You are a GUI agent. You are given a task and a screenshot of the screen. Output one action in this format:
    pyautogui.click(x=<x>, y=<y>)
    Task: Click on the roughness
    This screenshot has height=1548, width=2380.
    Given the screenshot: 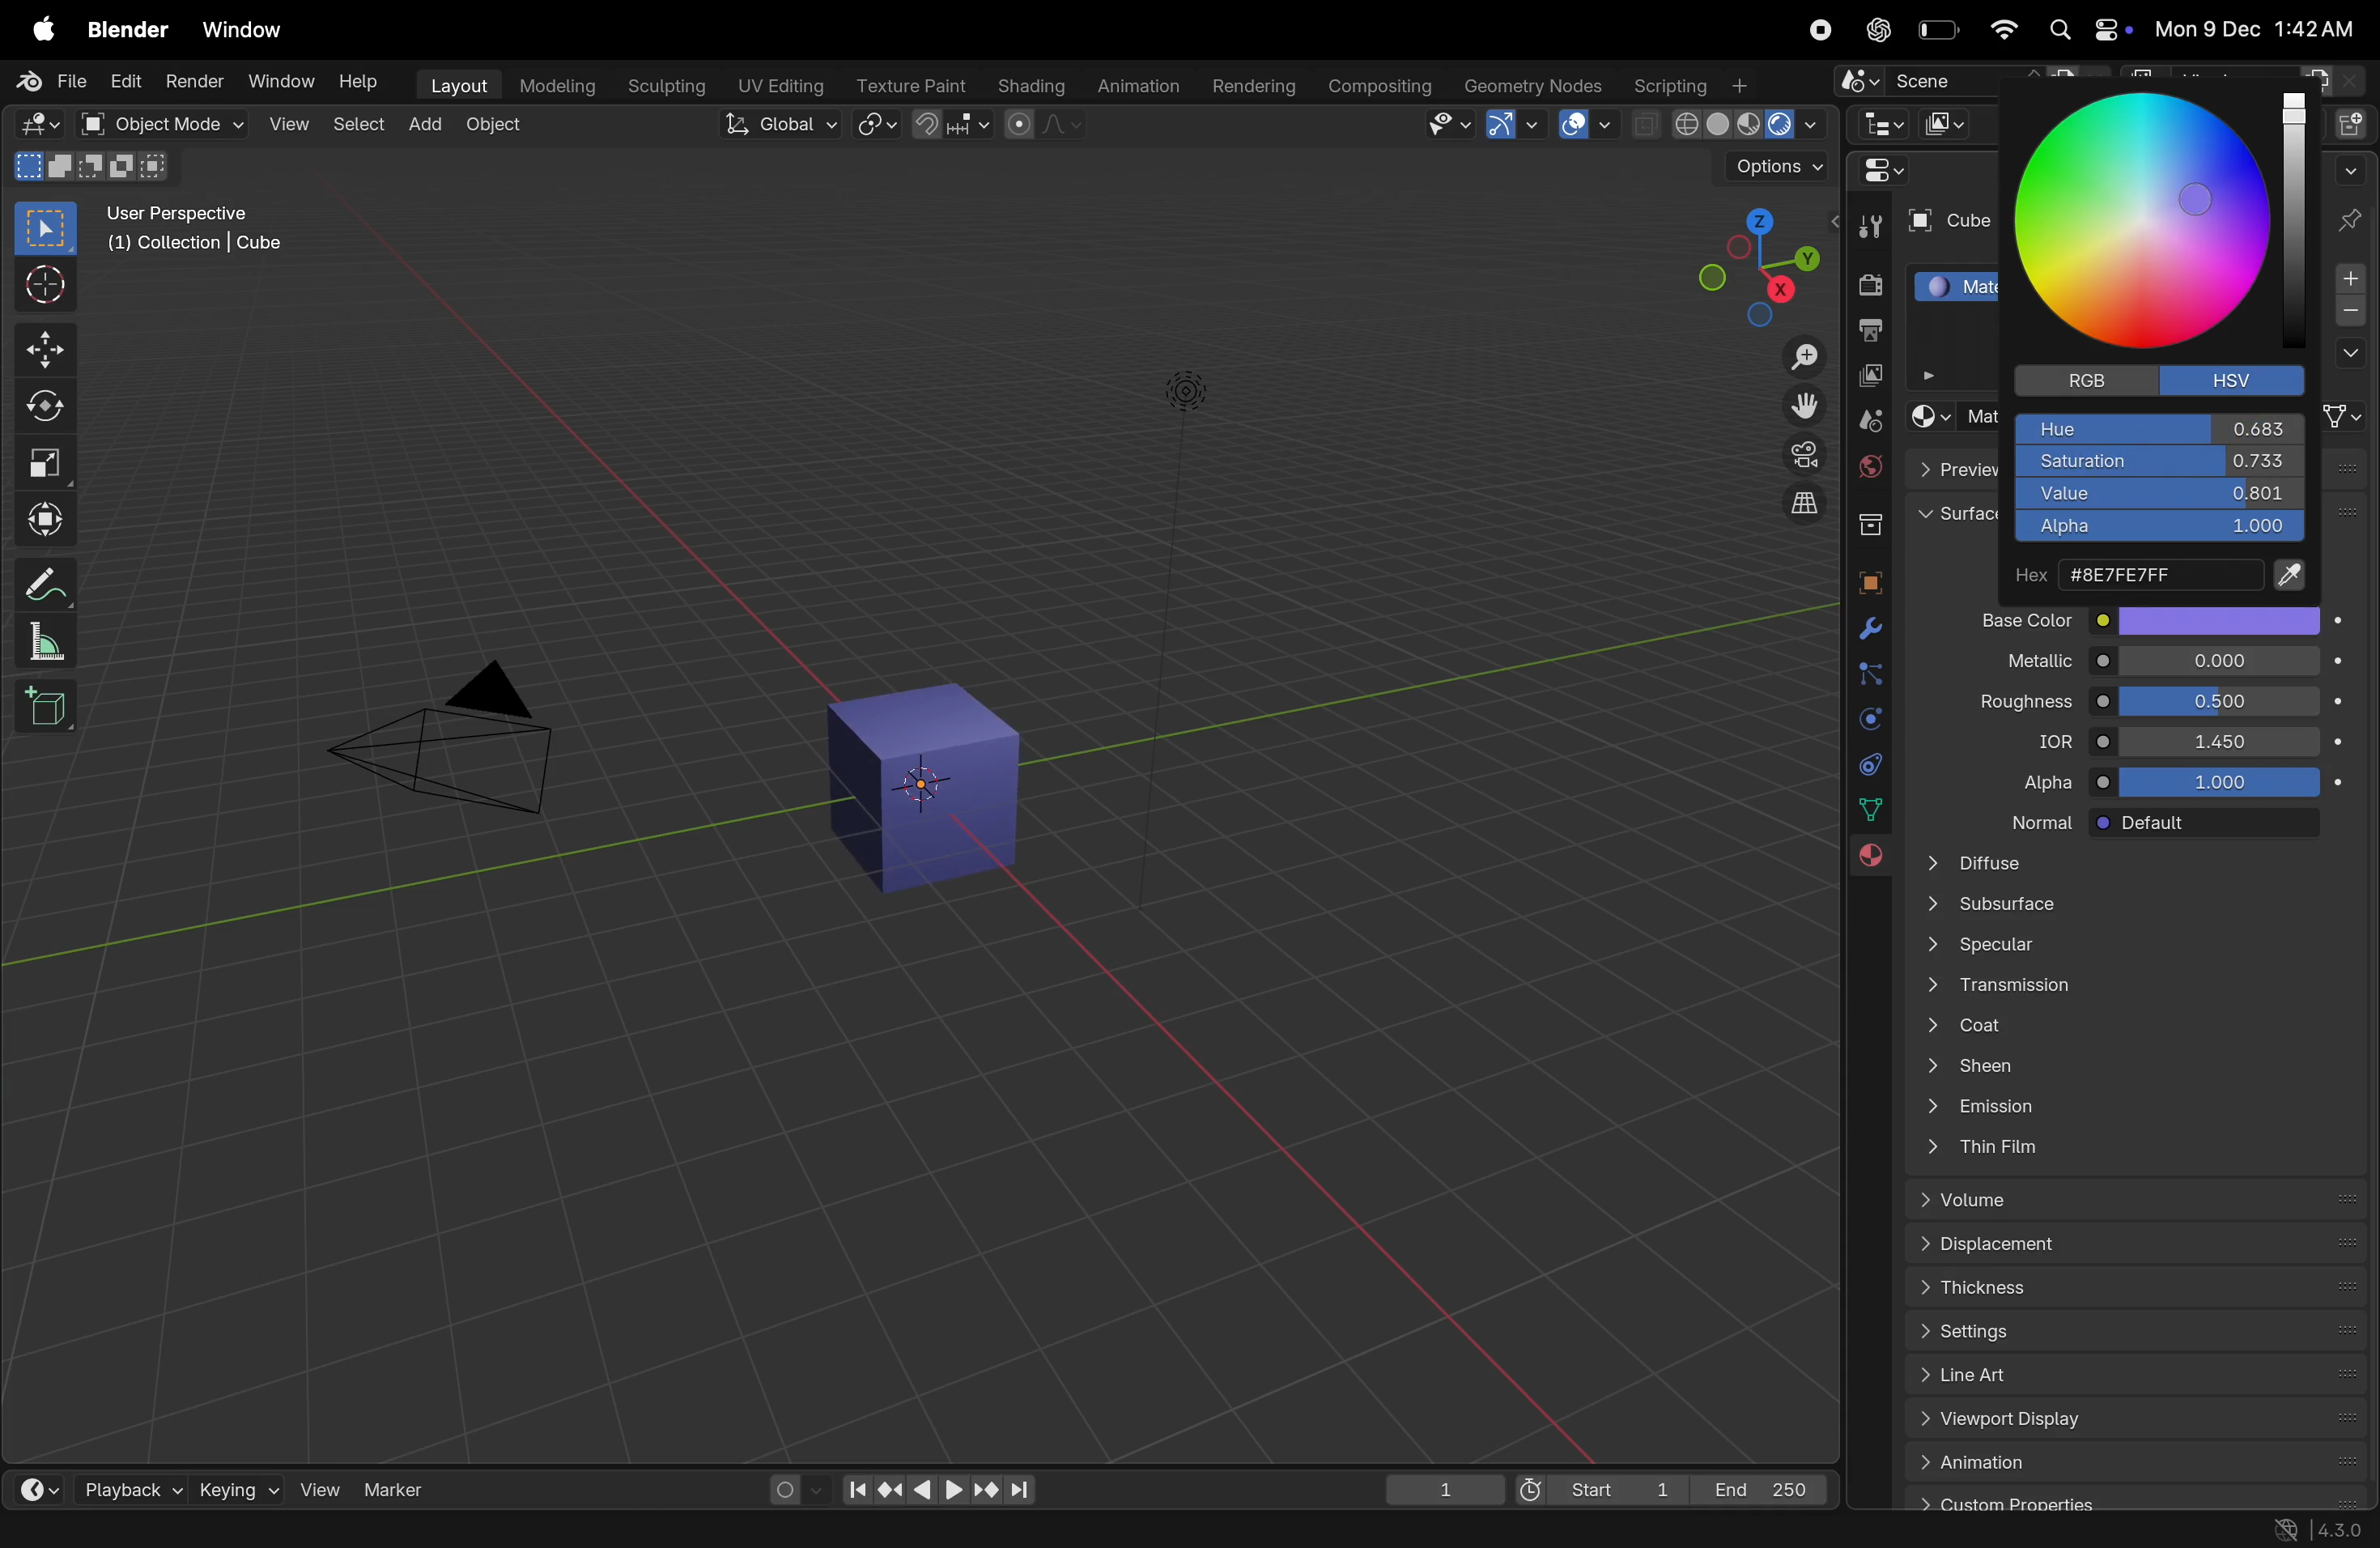 What is the action you would take?
    pyautogui.click(x=2009, y=705)
    